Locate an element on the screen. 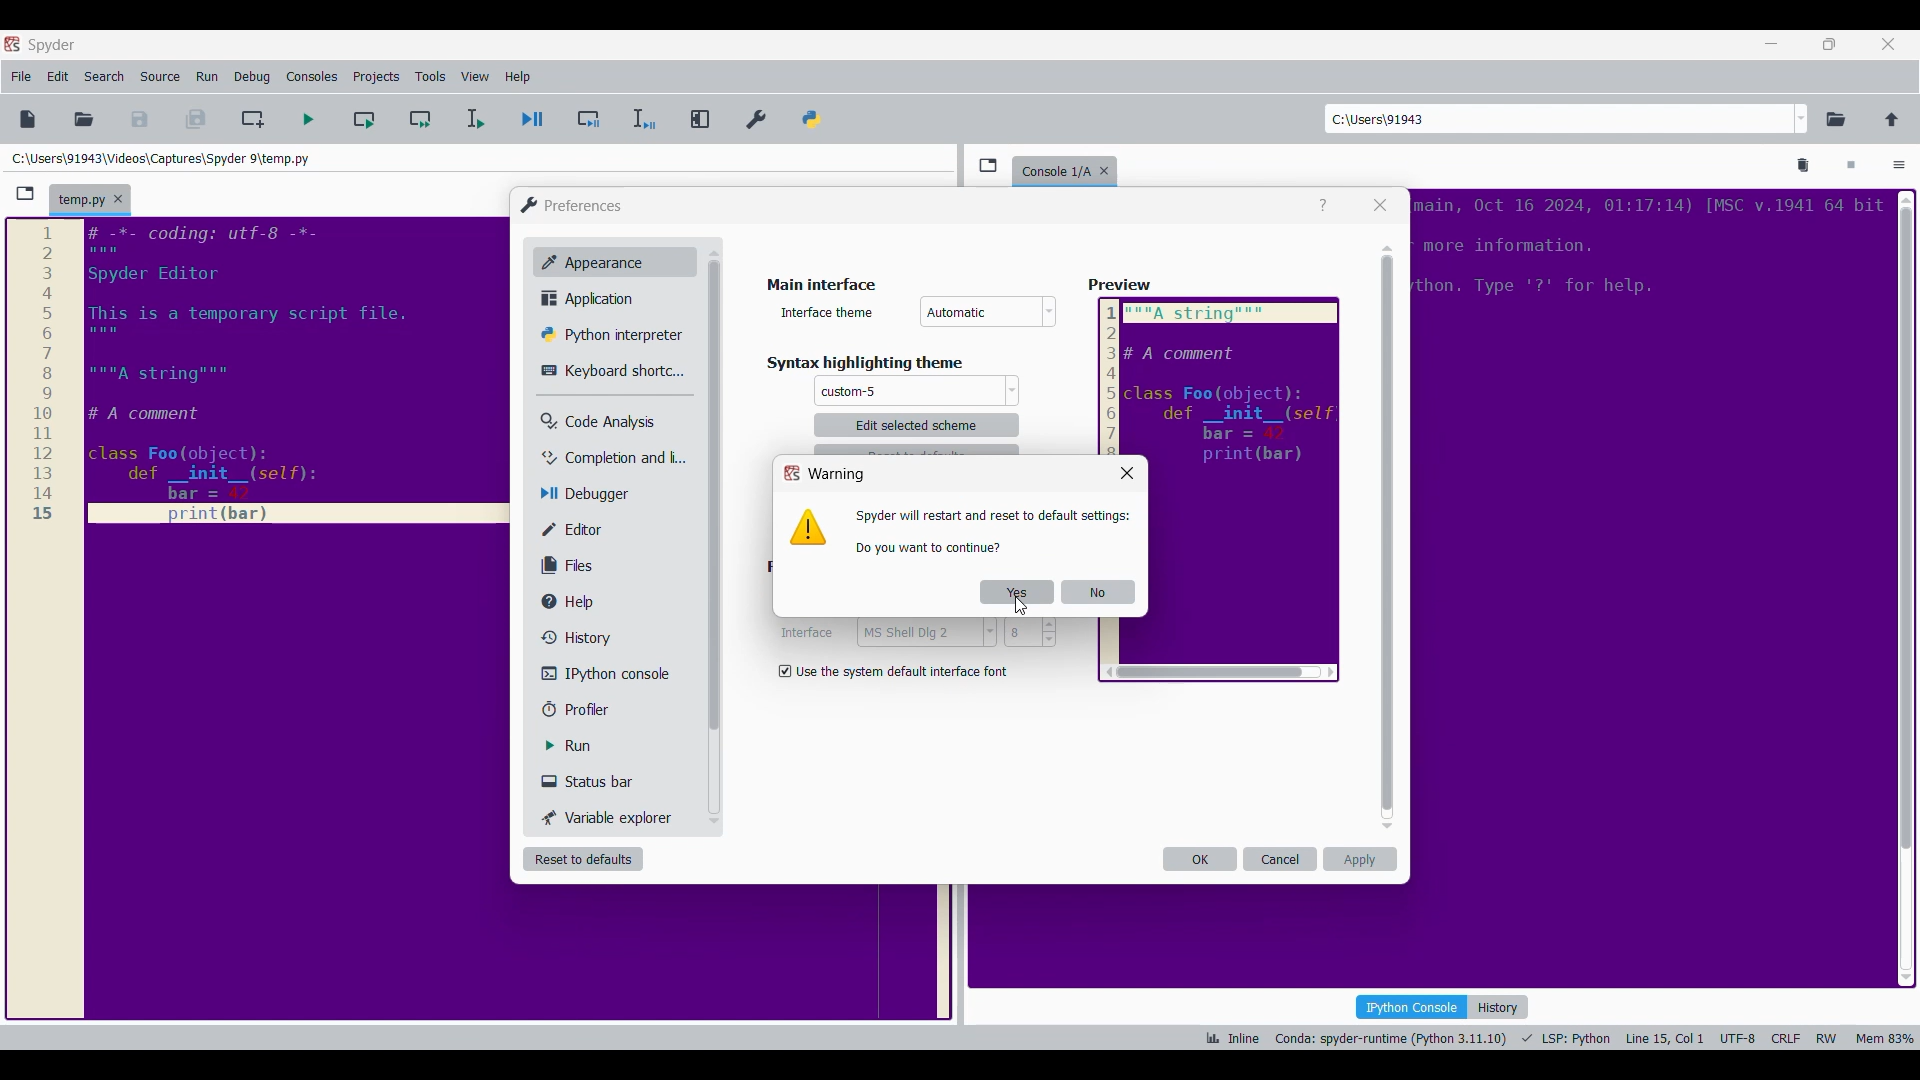  Conda: spyder-runtime (Python 3.11.10) is located at coordinates (1395, 1037).